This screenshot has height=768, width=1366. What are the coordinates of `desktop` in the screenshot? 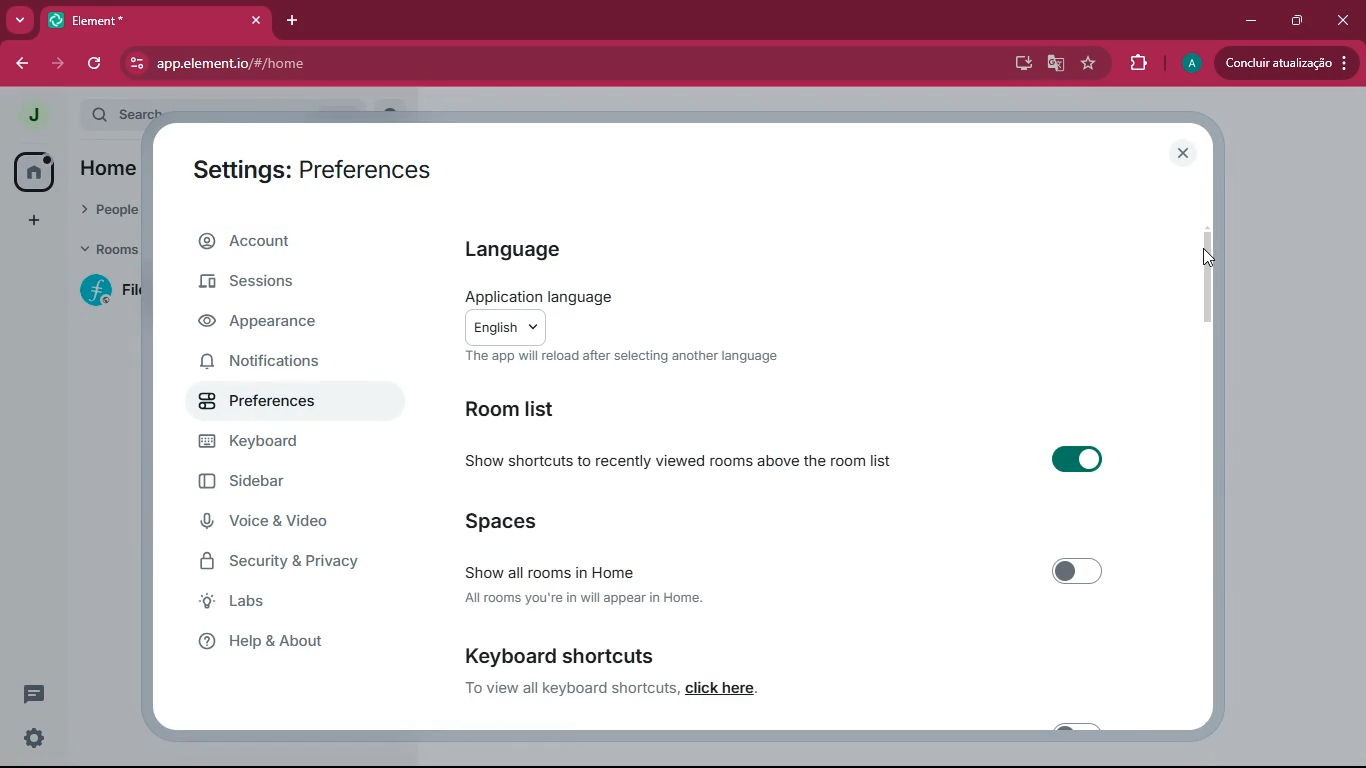 It's located at (1021, 64).